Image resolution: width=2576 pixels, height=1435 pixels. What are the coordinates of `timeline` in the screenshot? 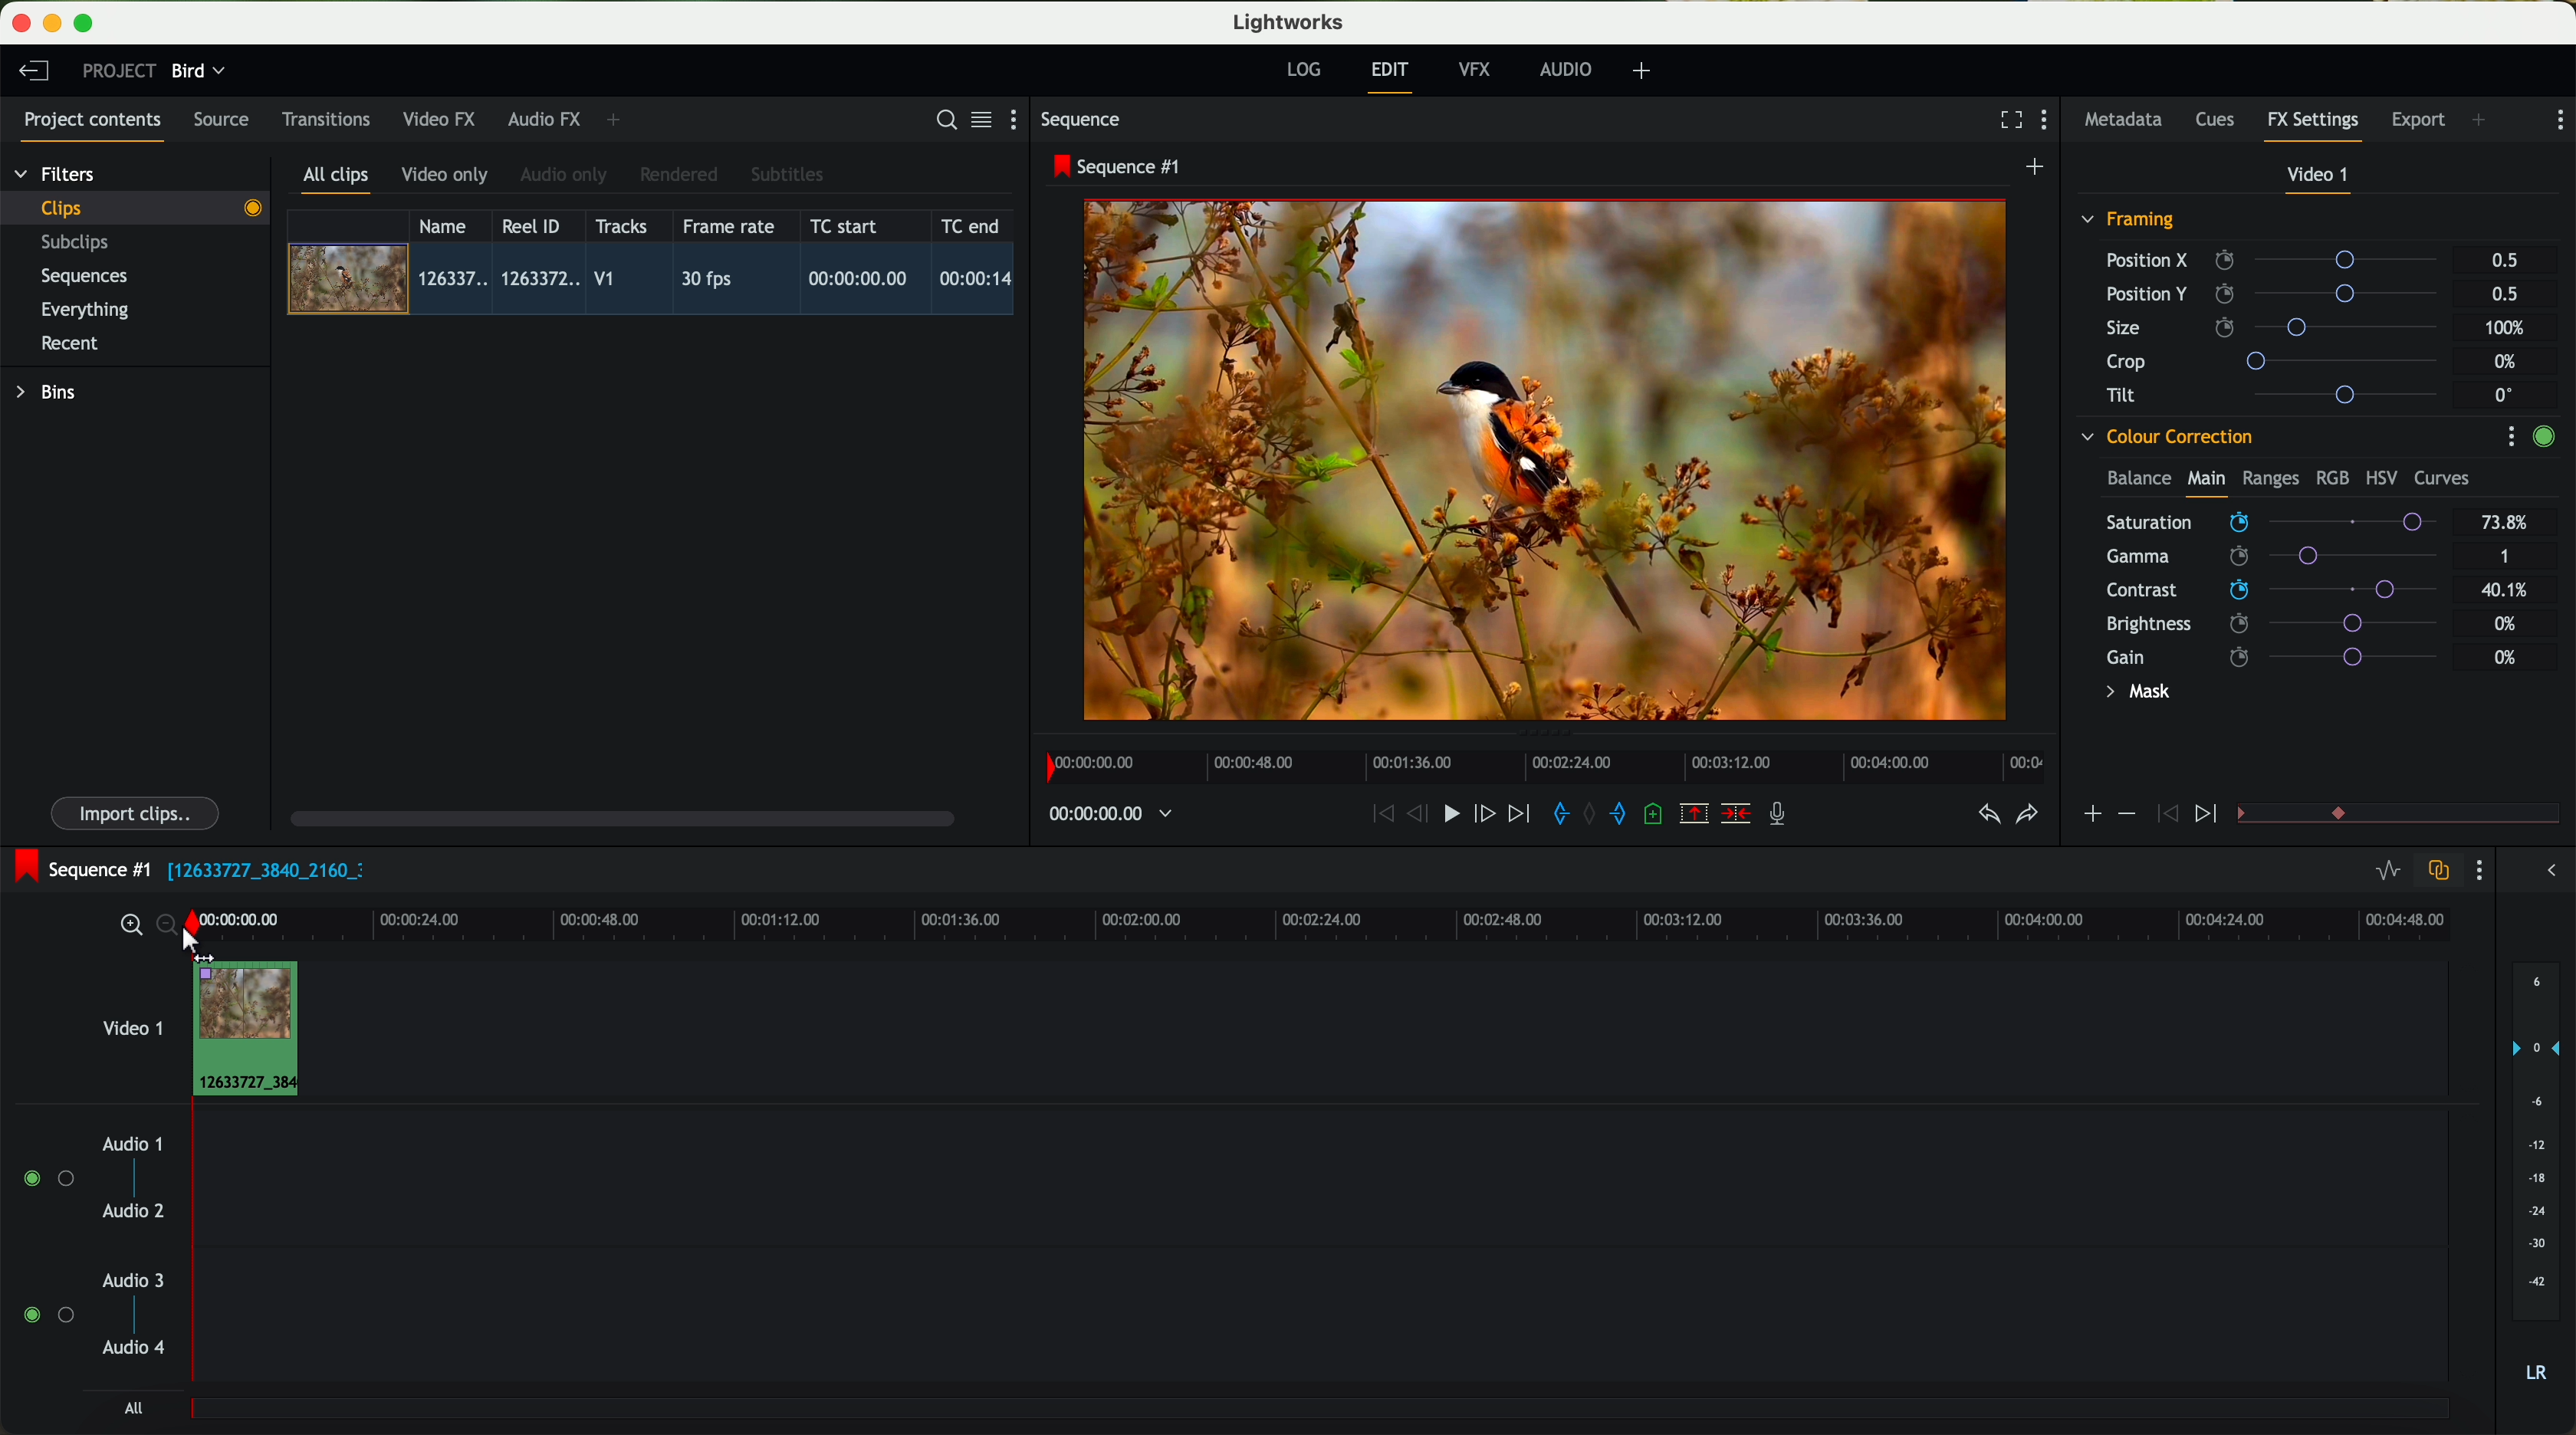 It's located at (1386, 923).